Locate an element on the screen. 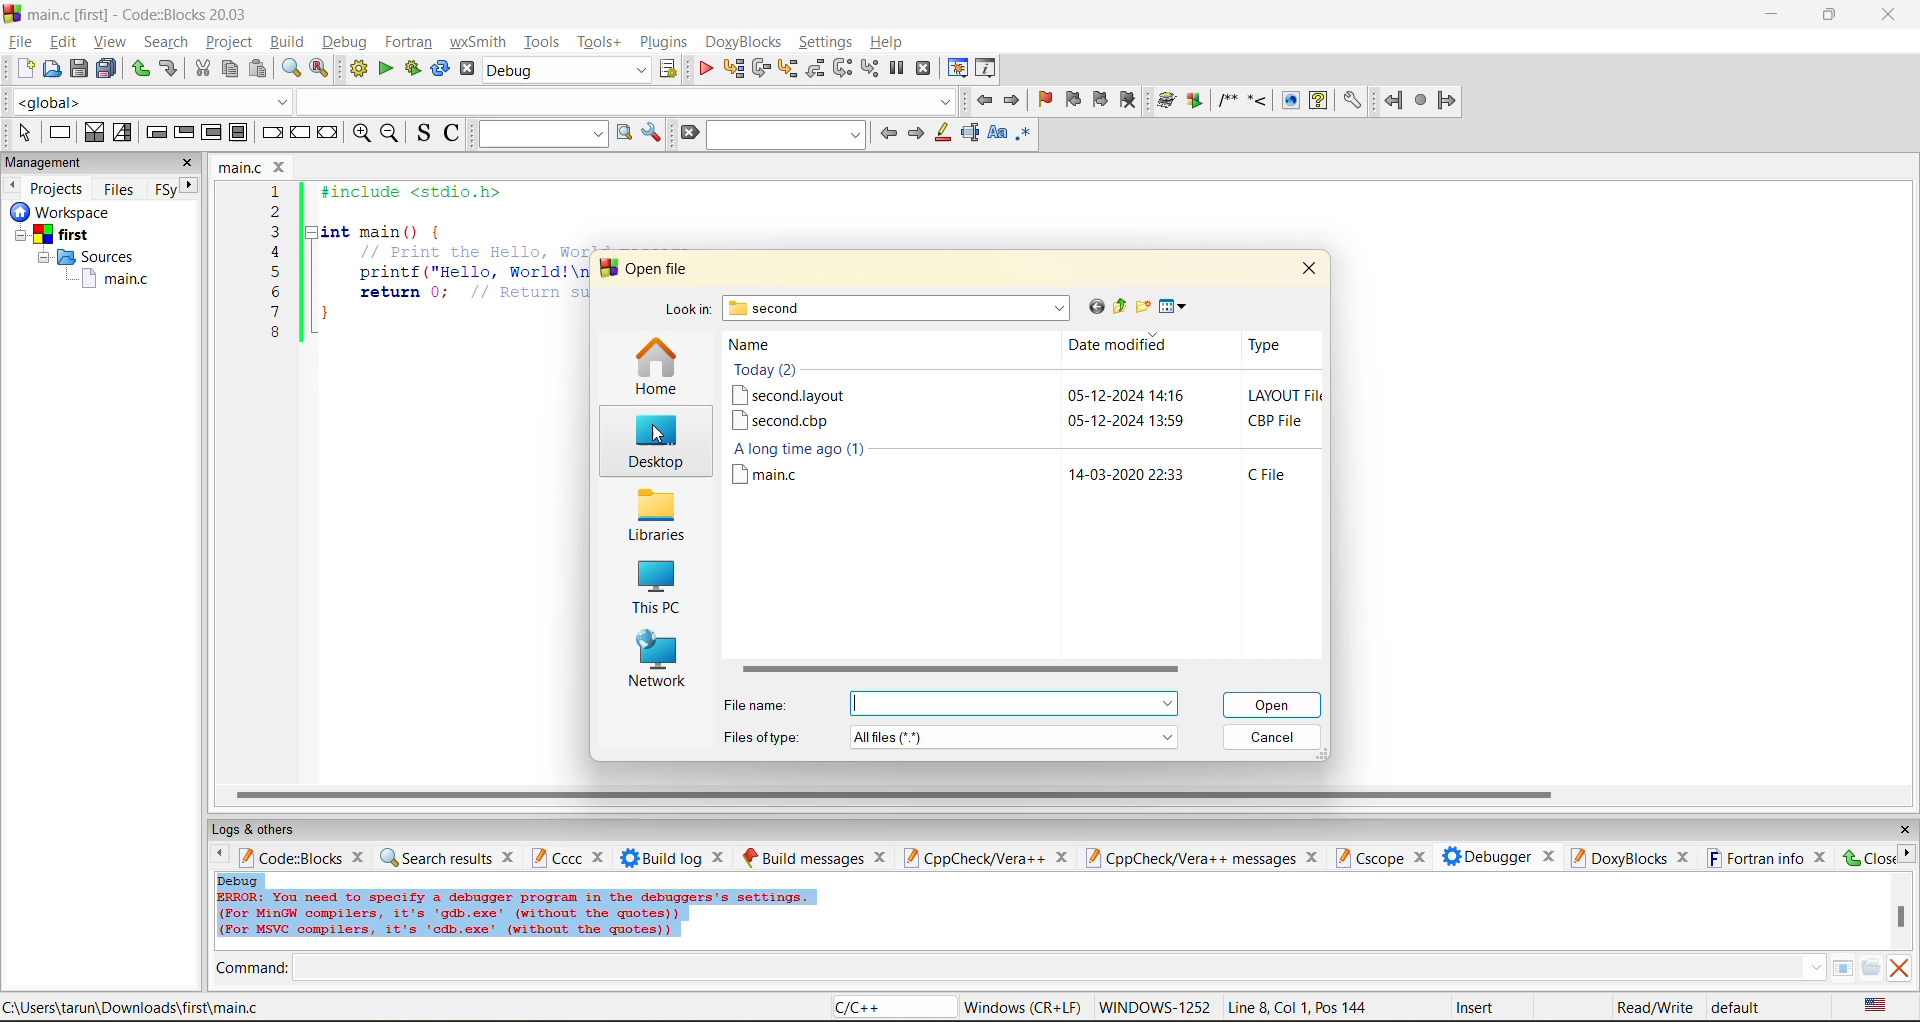  block instruction is located at coordinates (239, 133).